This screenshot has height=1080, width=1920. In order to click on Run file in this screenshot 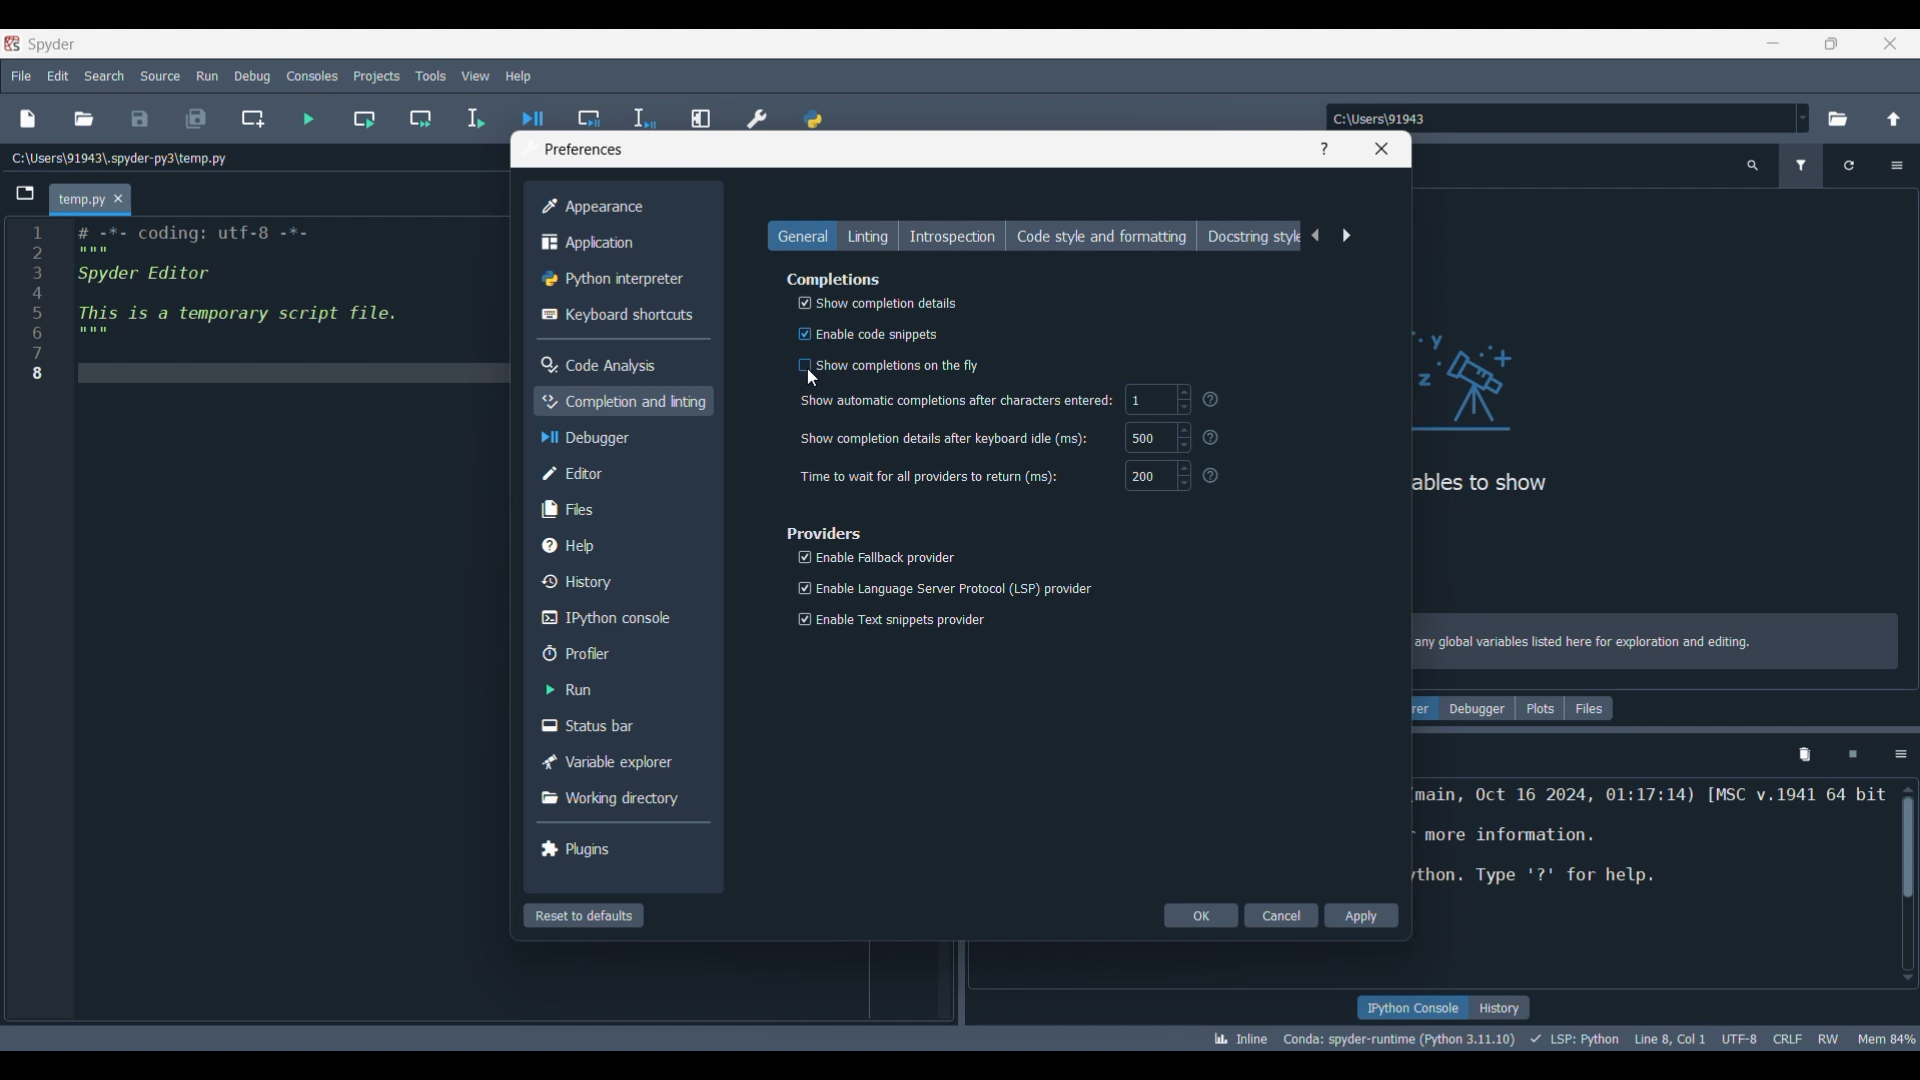, I will do `click(308, 119)`.